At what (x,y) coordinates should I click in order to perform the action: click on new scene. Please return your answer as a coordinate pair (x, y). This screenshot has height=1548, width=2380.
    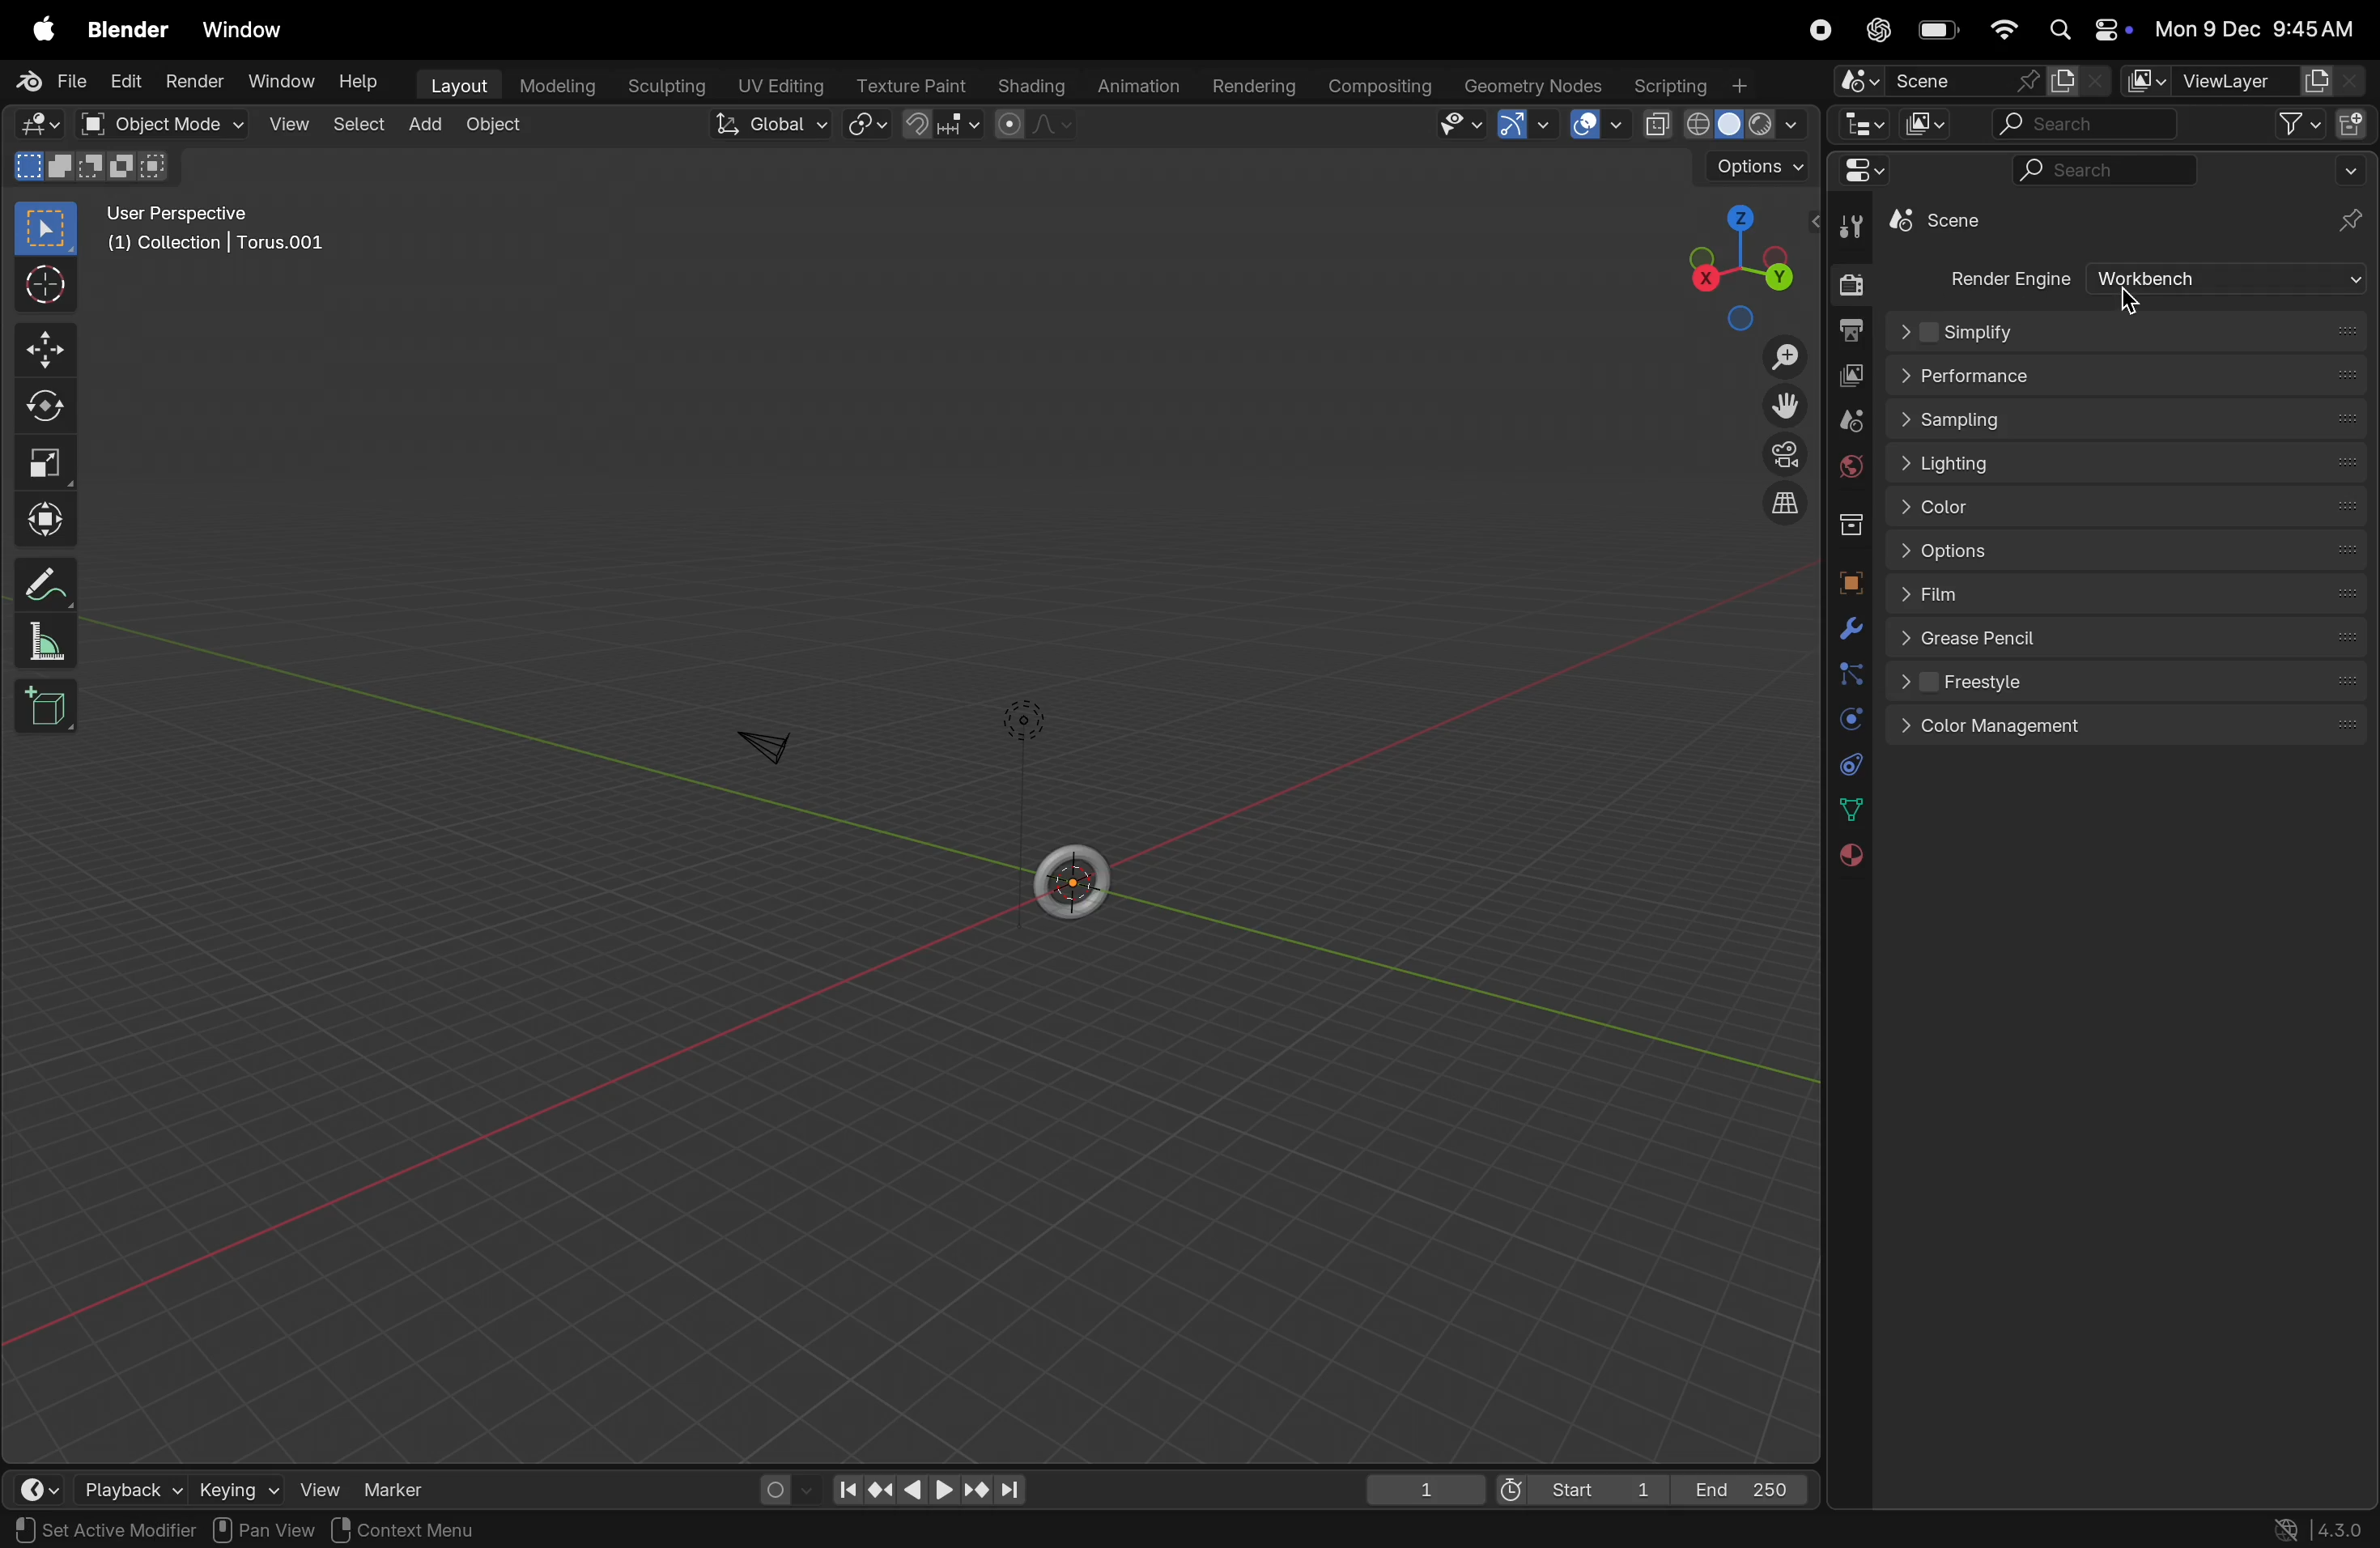
    Looking at the image, I should click on (2077, 80).